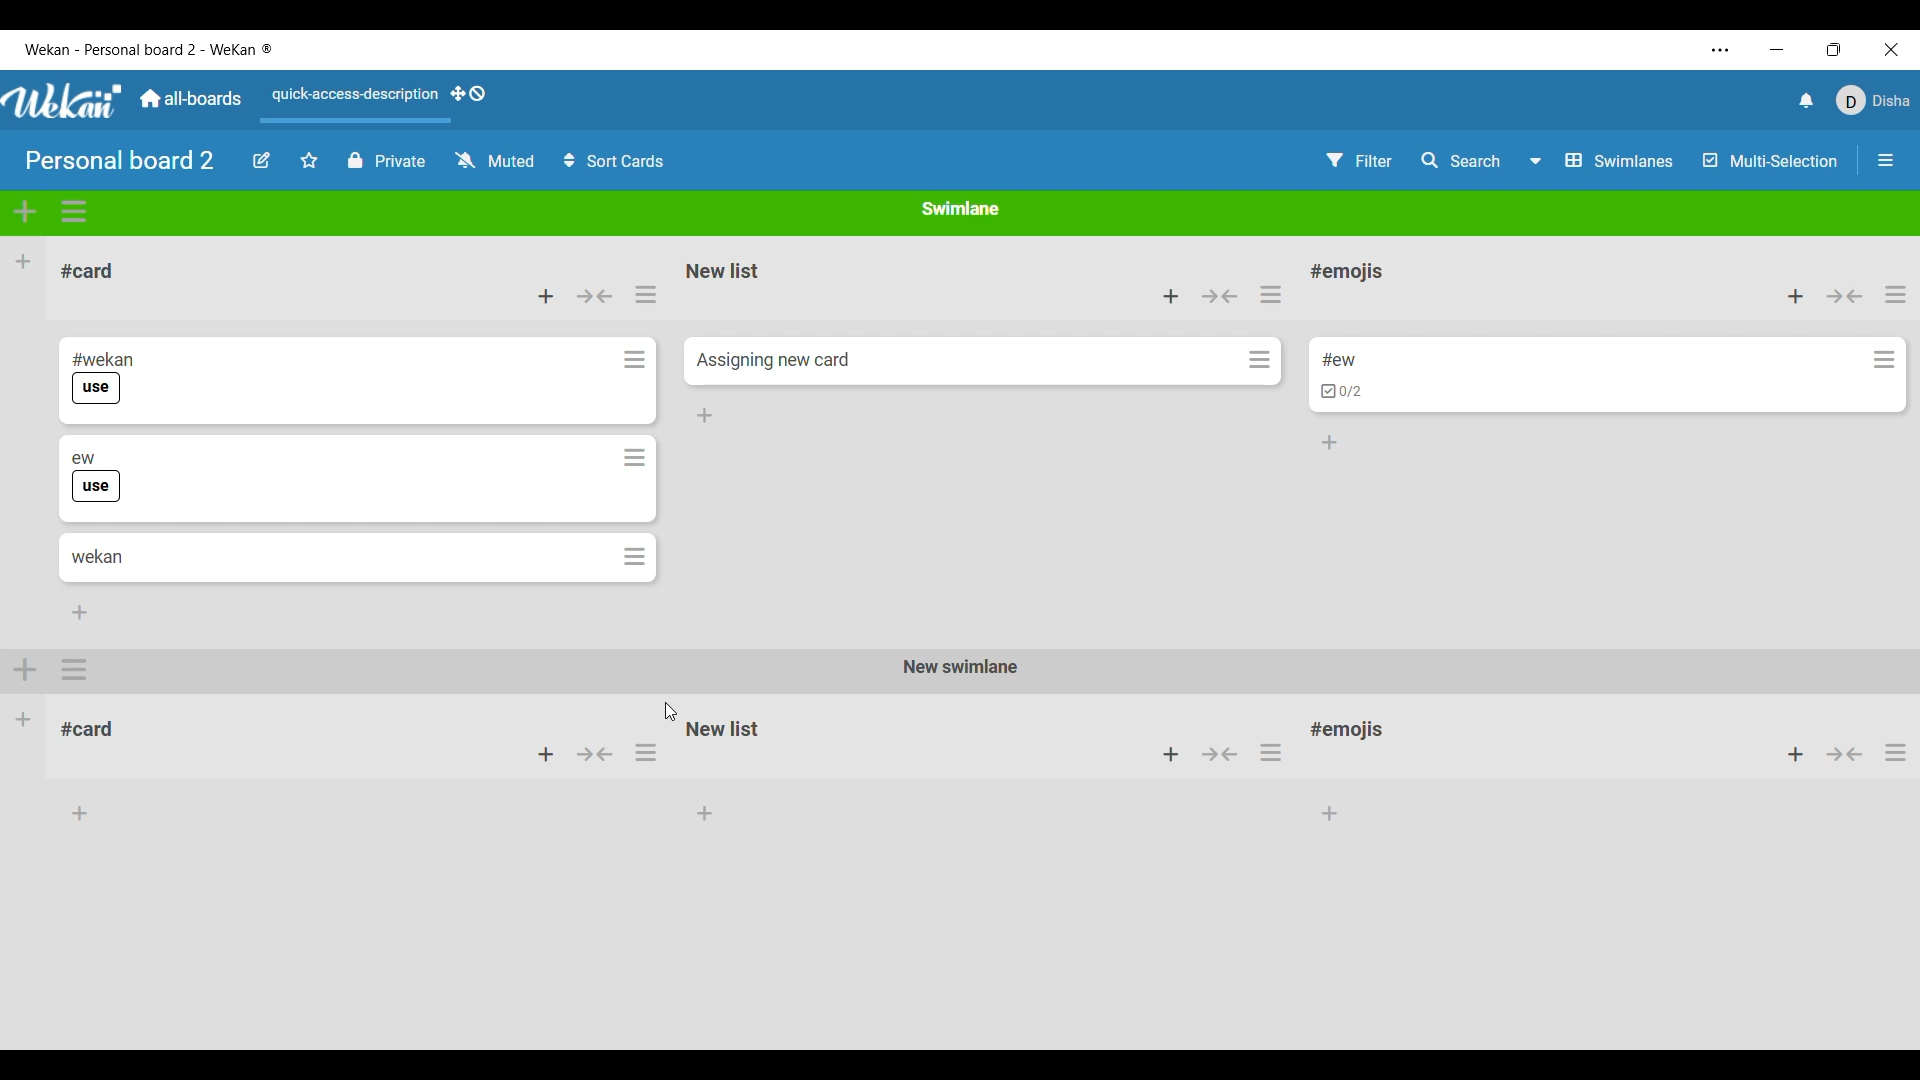 Image resolution: width=1920 pixels, height=1080 pixels. I want to click on Card title and label, so click(97, 564).